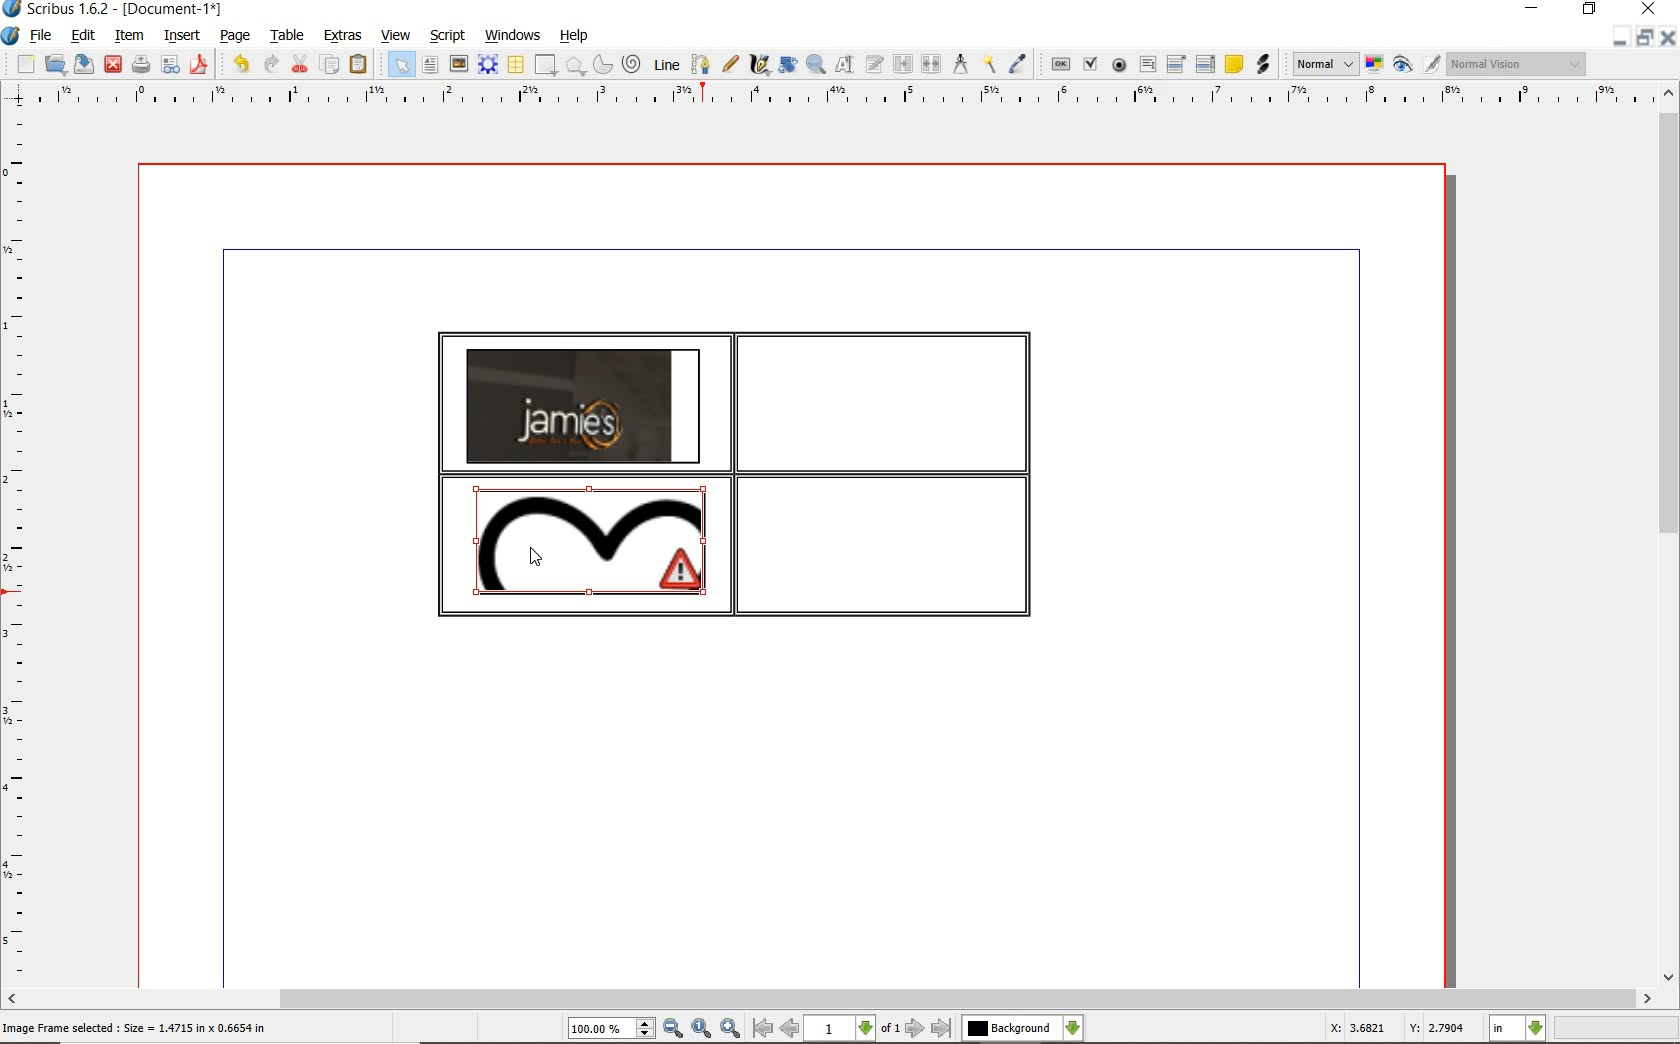 The height and width of the screenshot is (1044, 1680). I want to click on copy, so click(331, 66).